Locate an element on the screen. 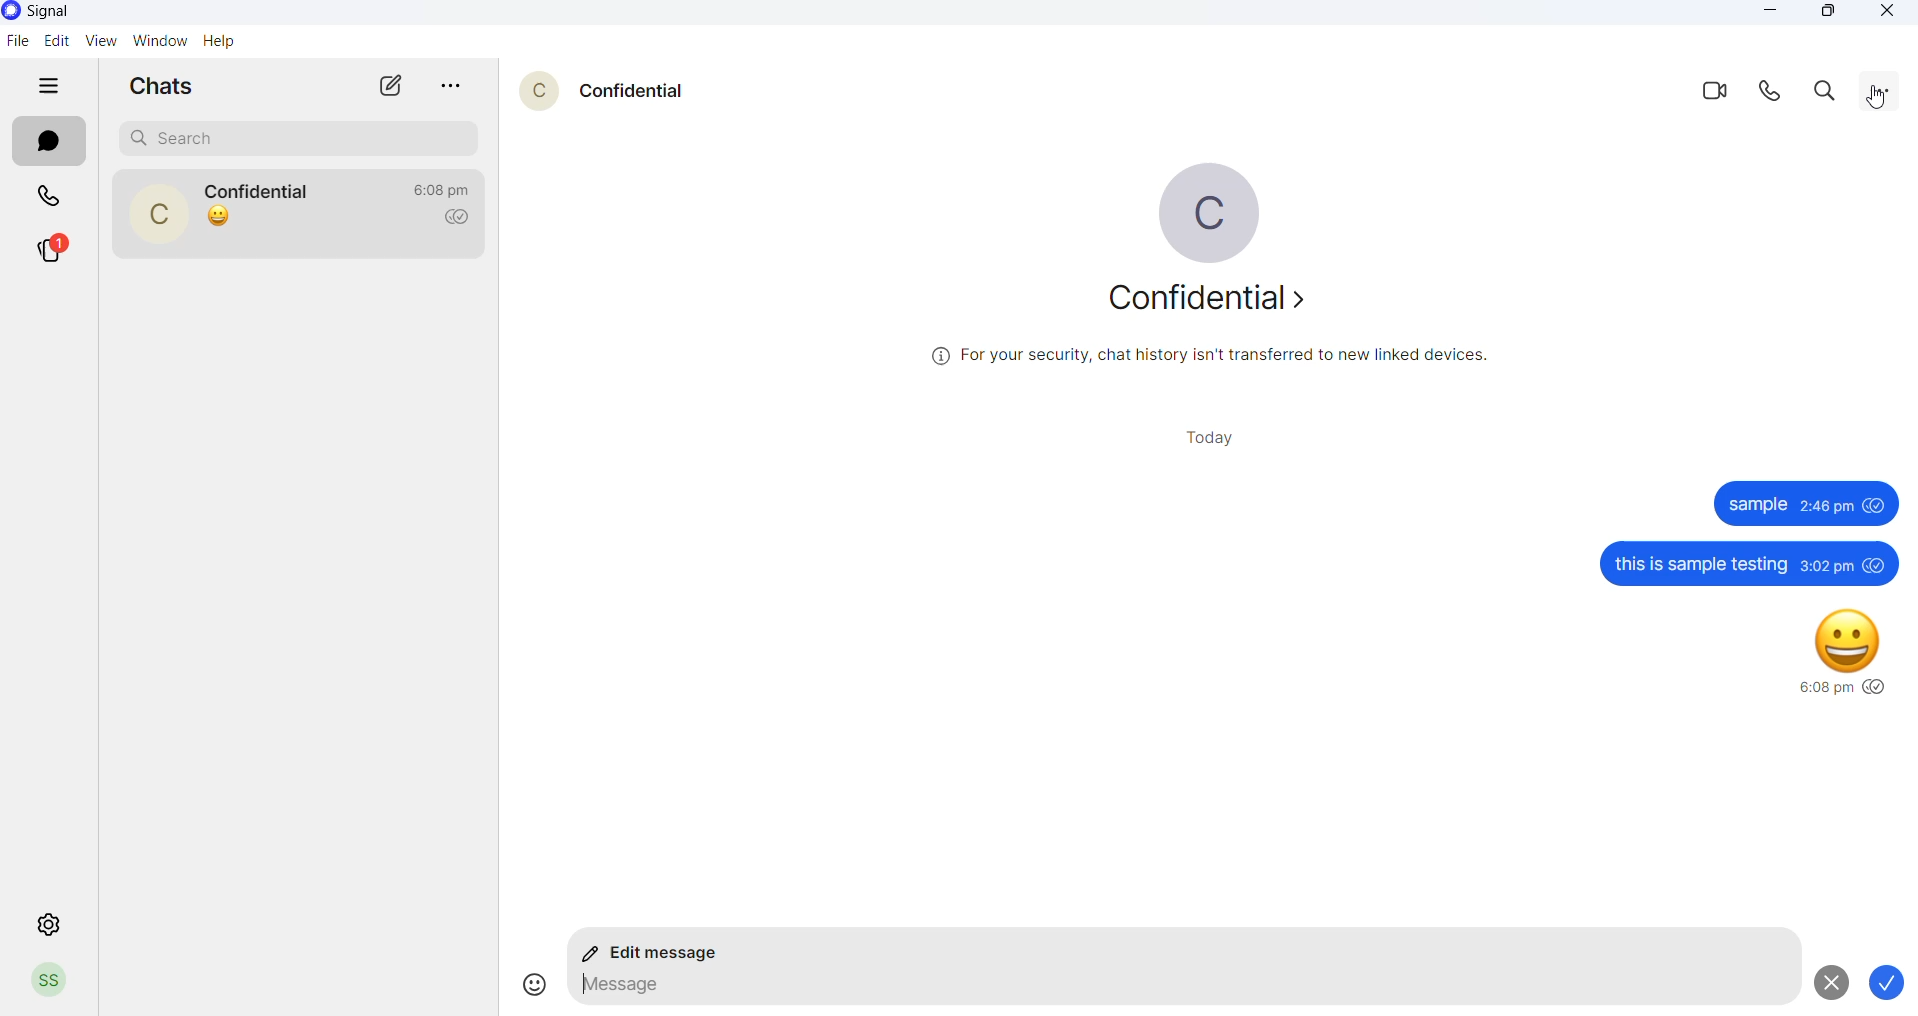 Image resolution: width=1918 pixels, height=1016 pixels. search in chats is located at coordinates (1825, 94).